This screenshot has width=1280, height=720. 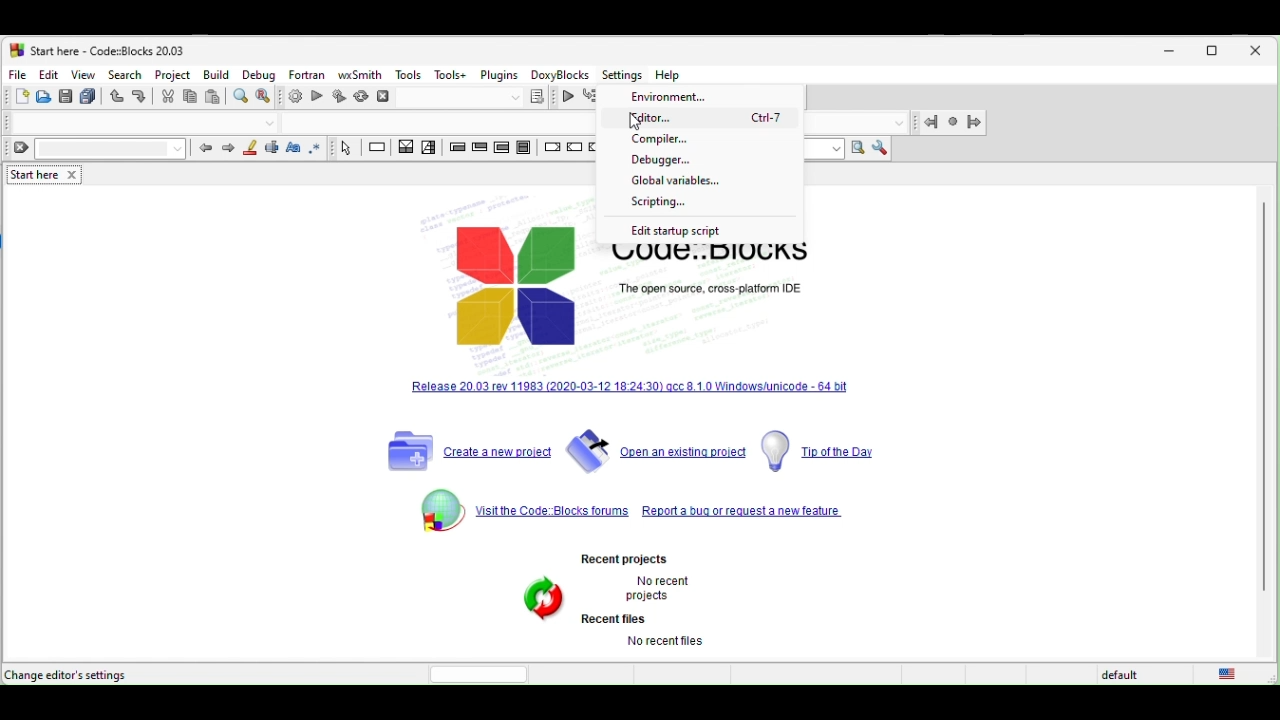 What do you see at coordinates (118, 97) in the screenshot?
I see `undo` at bounding box center [118, 97].